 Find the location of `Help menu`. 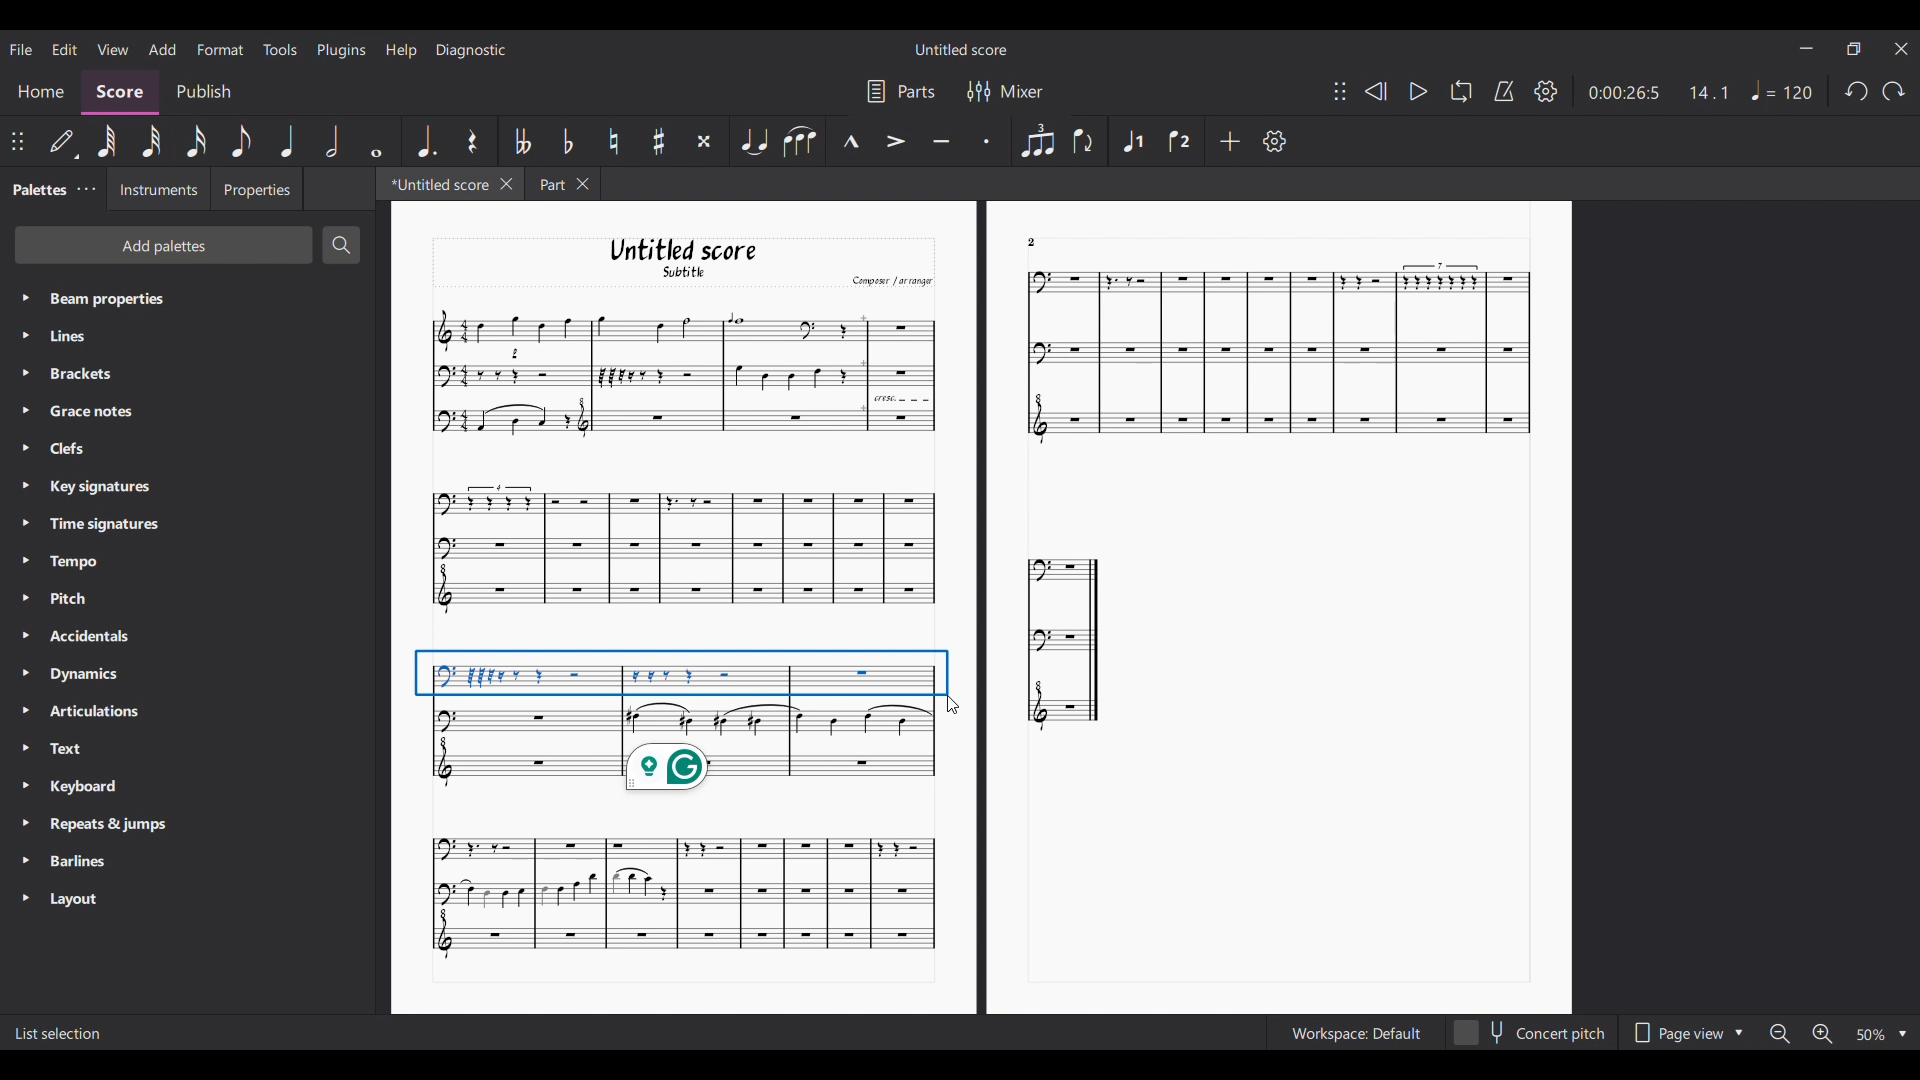

Help menu is located at coordinates (401, 50).